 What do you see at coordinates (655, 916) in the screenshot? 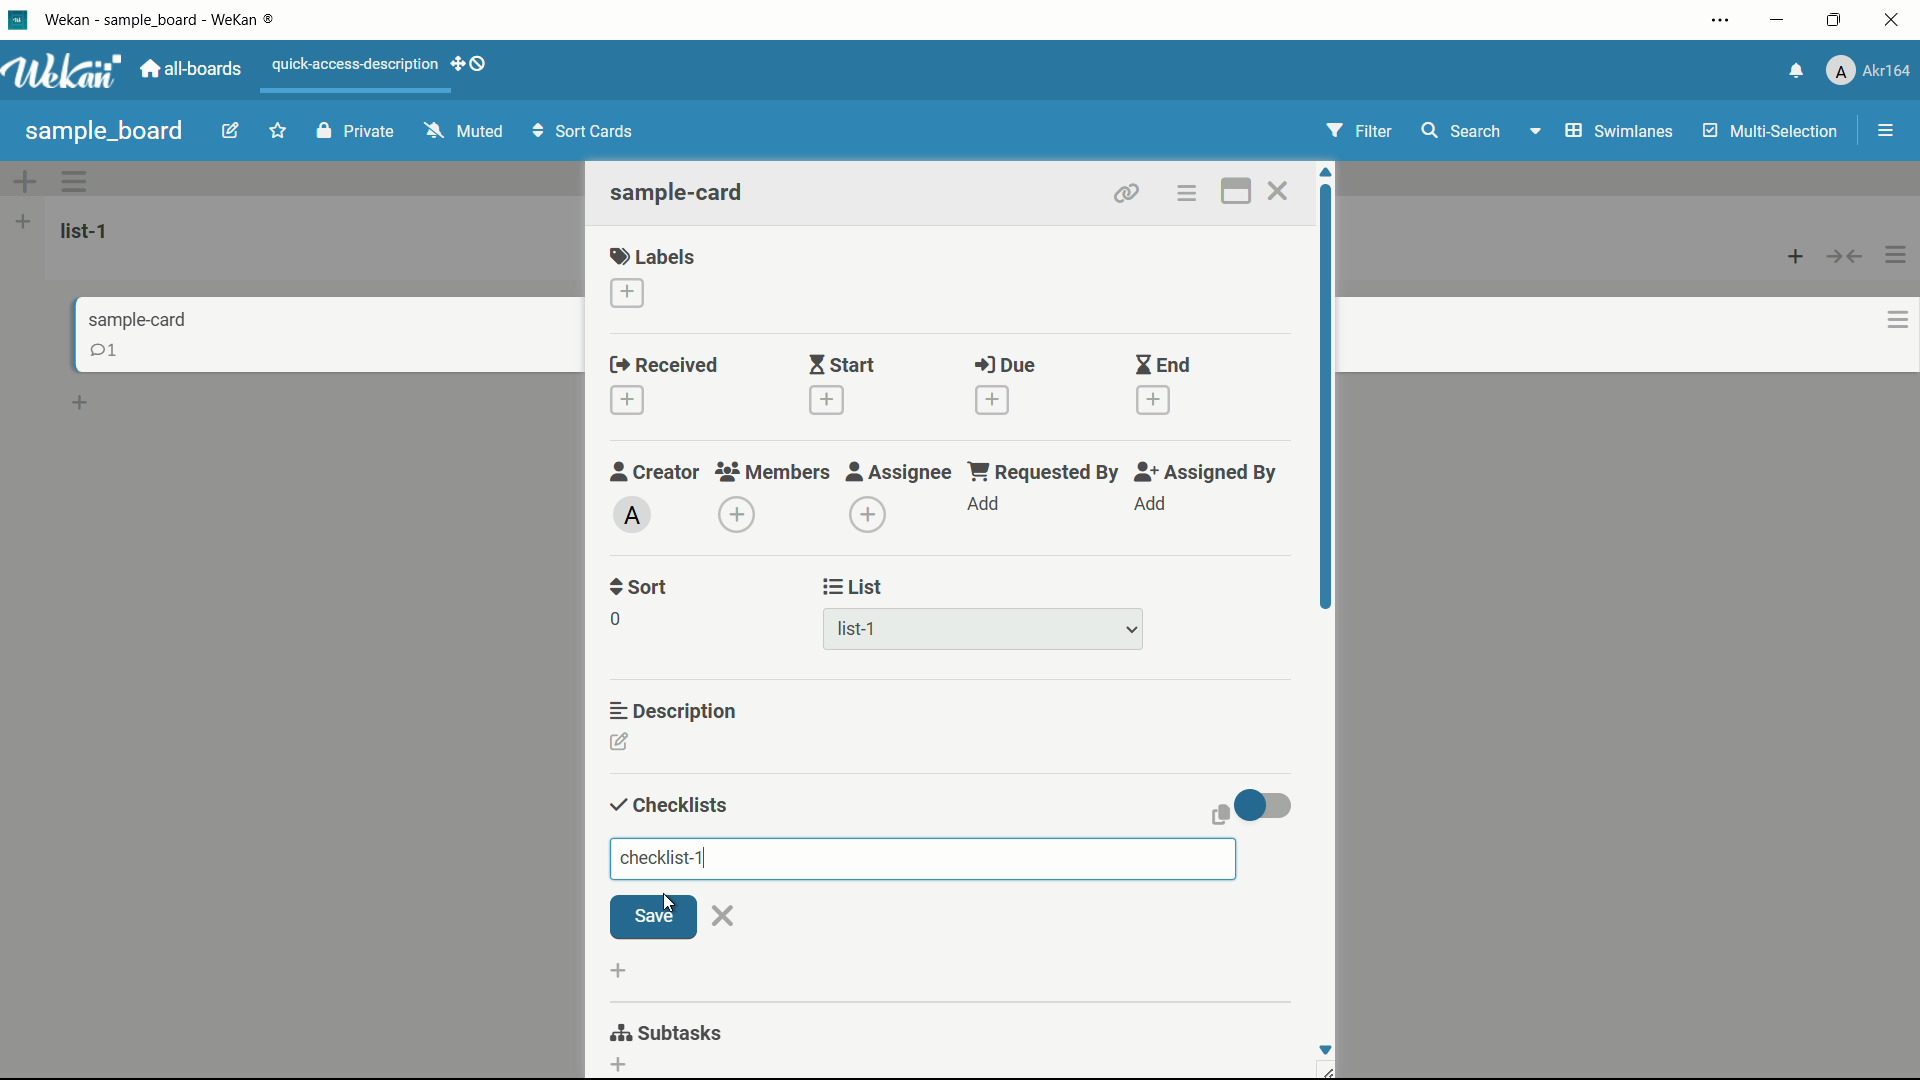
I see `save` at bounding box center [655, 916].